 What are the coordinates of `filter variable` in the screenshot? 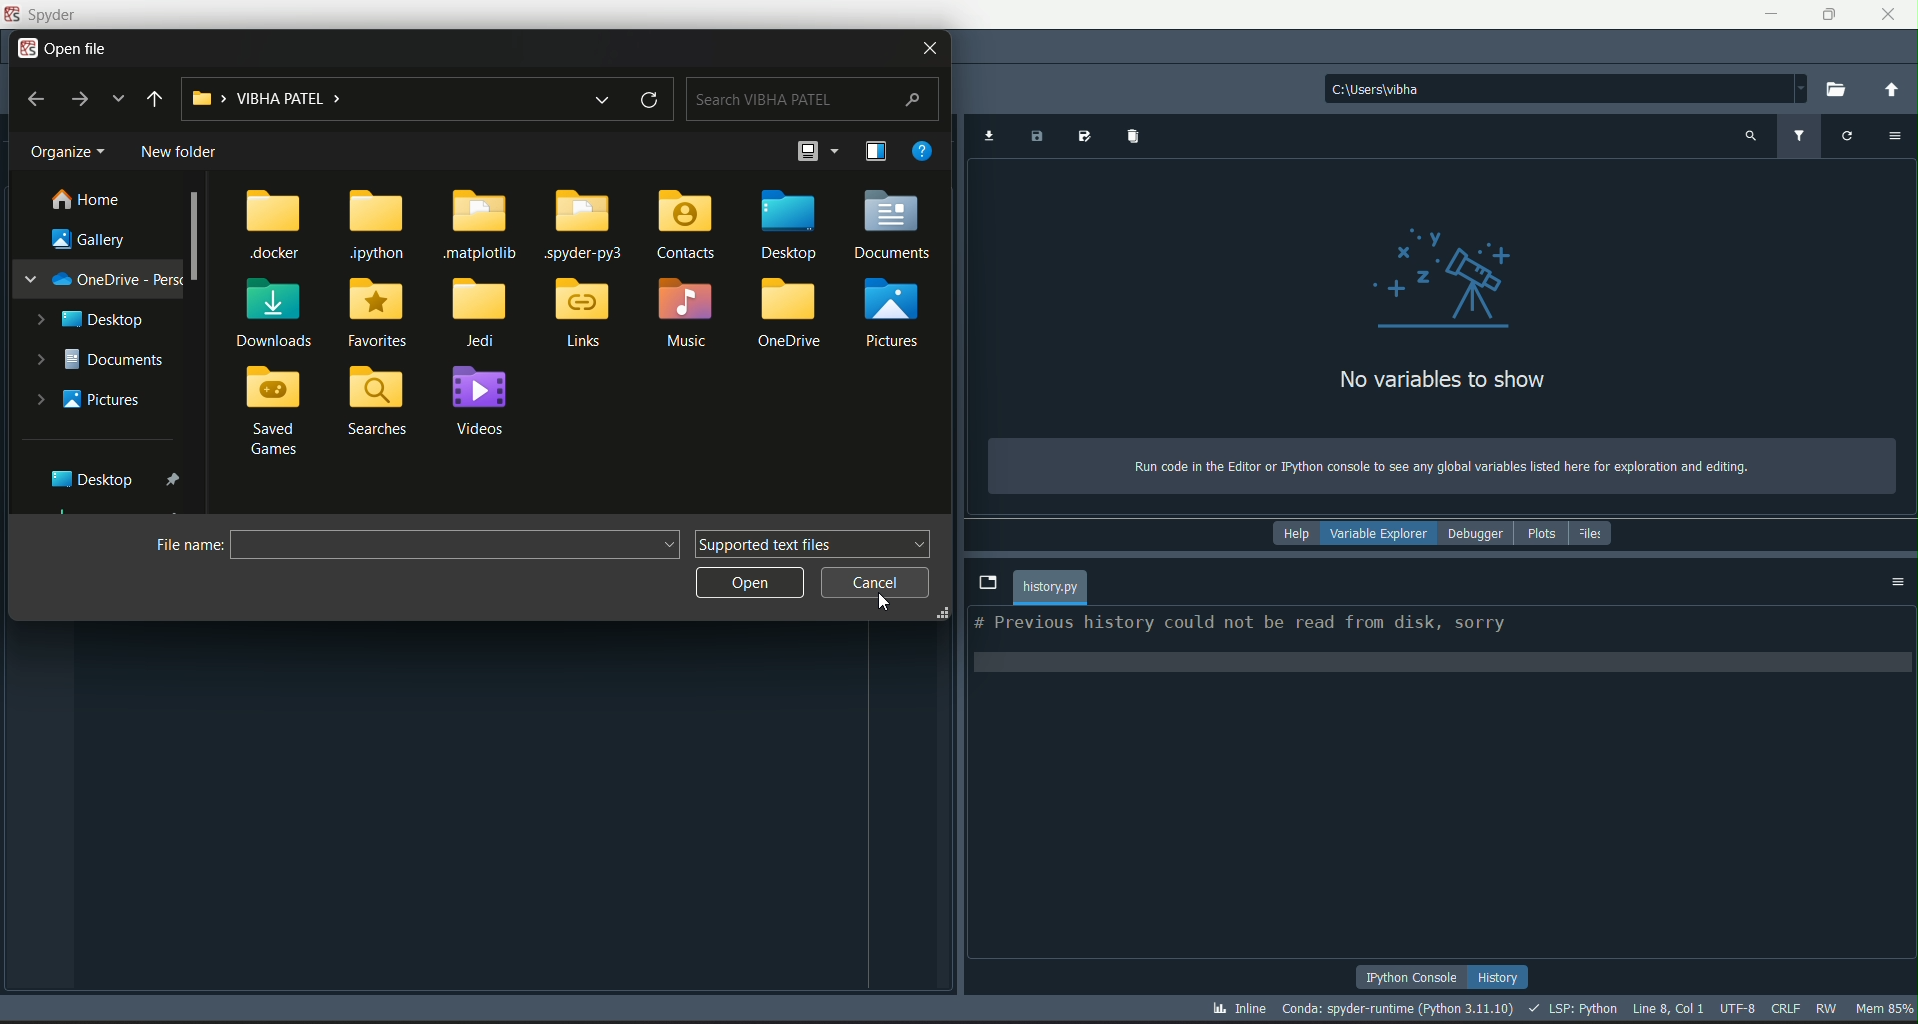 It's located at (1800, 136).